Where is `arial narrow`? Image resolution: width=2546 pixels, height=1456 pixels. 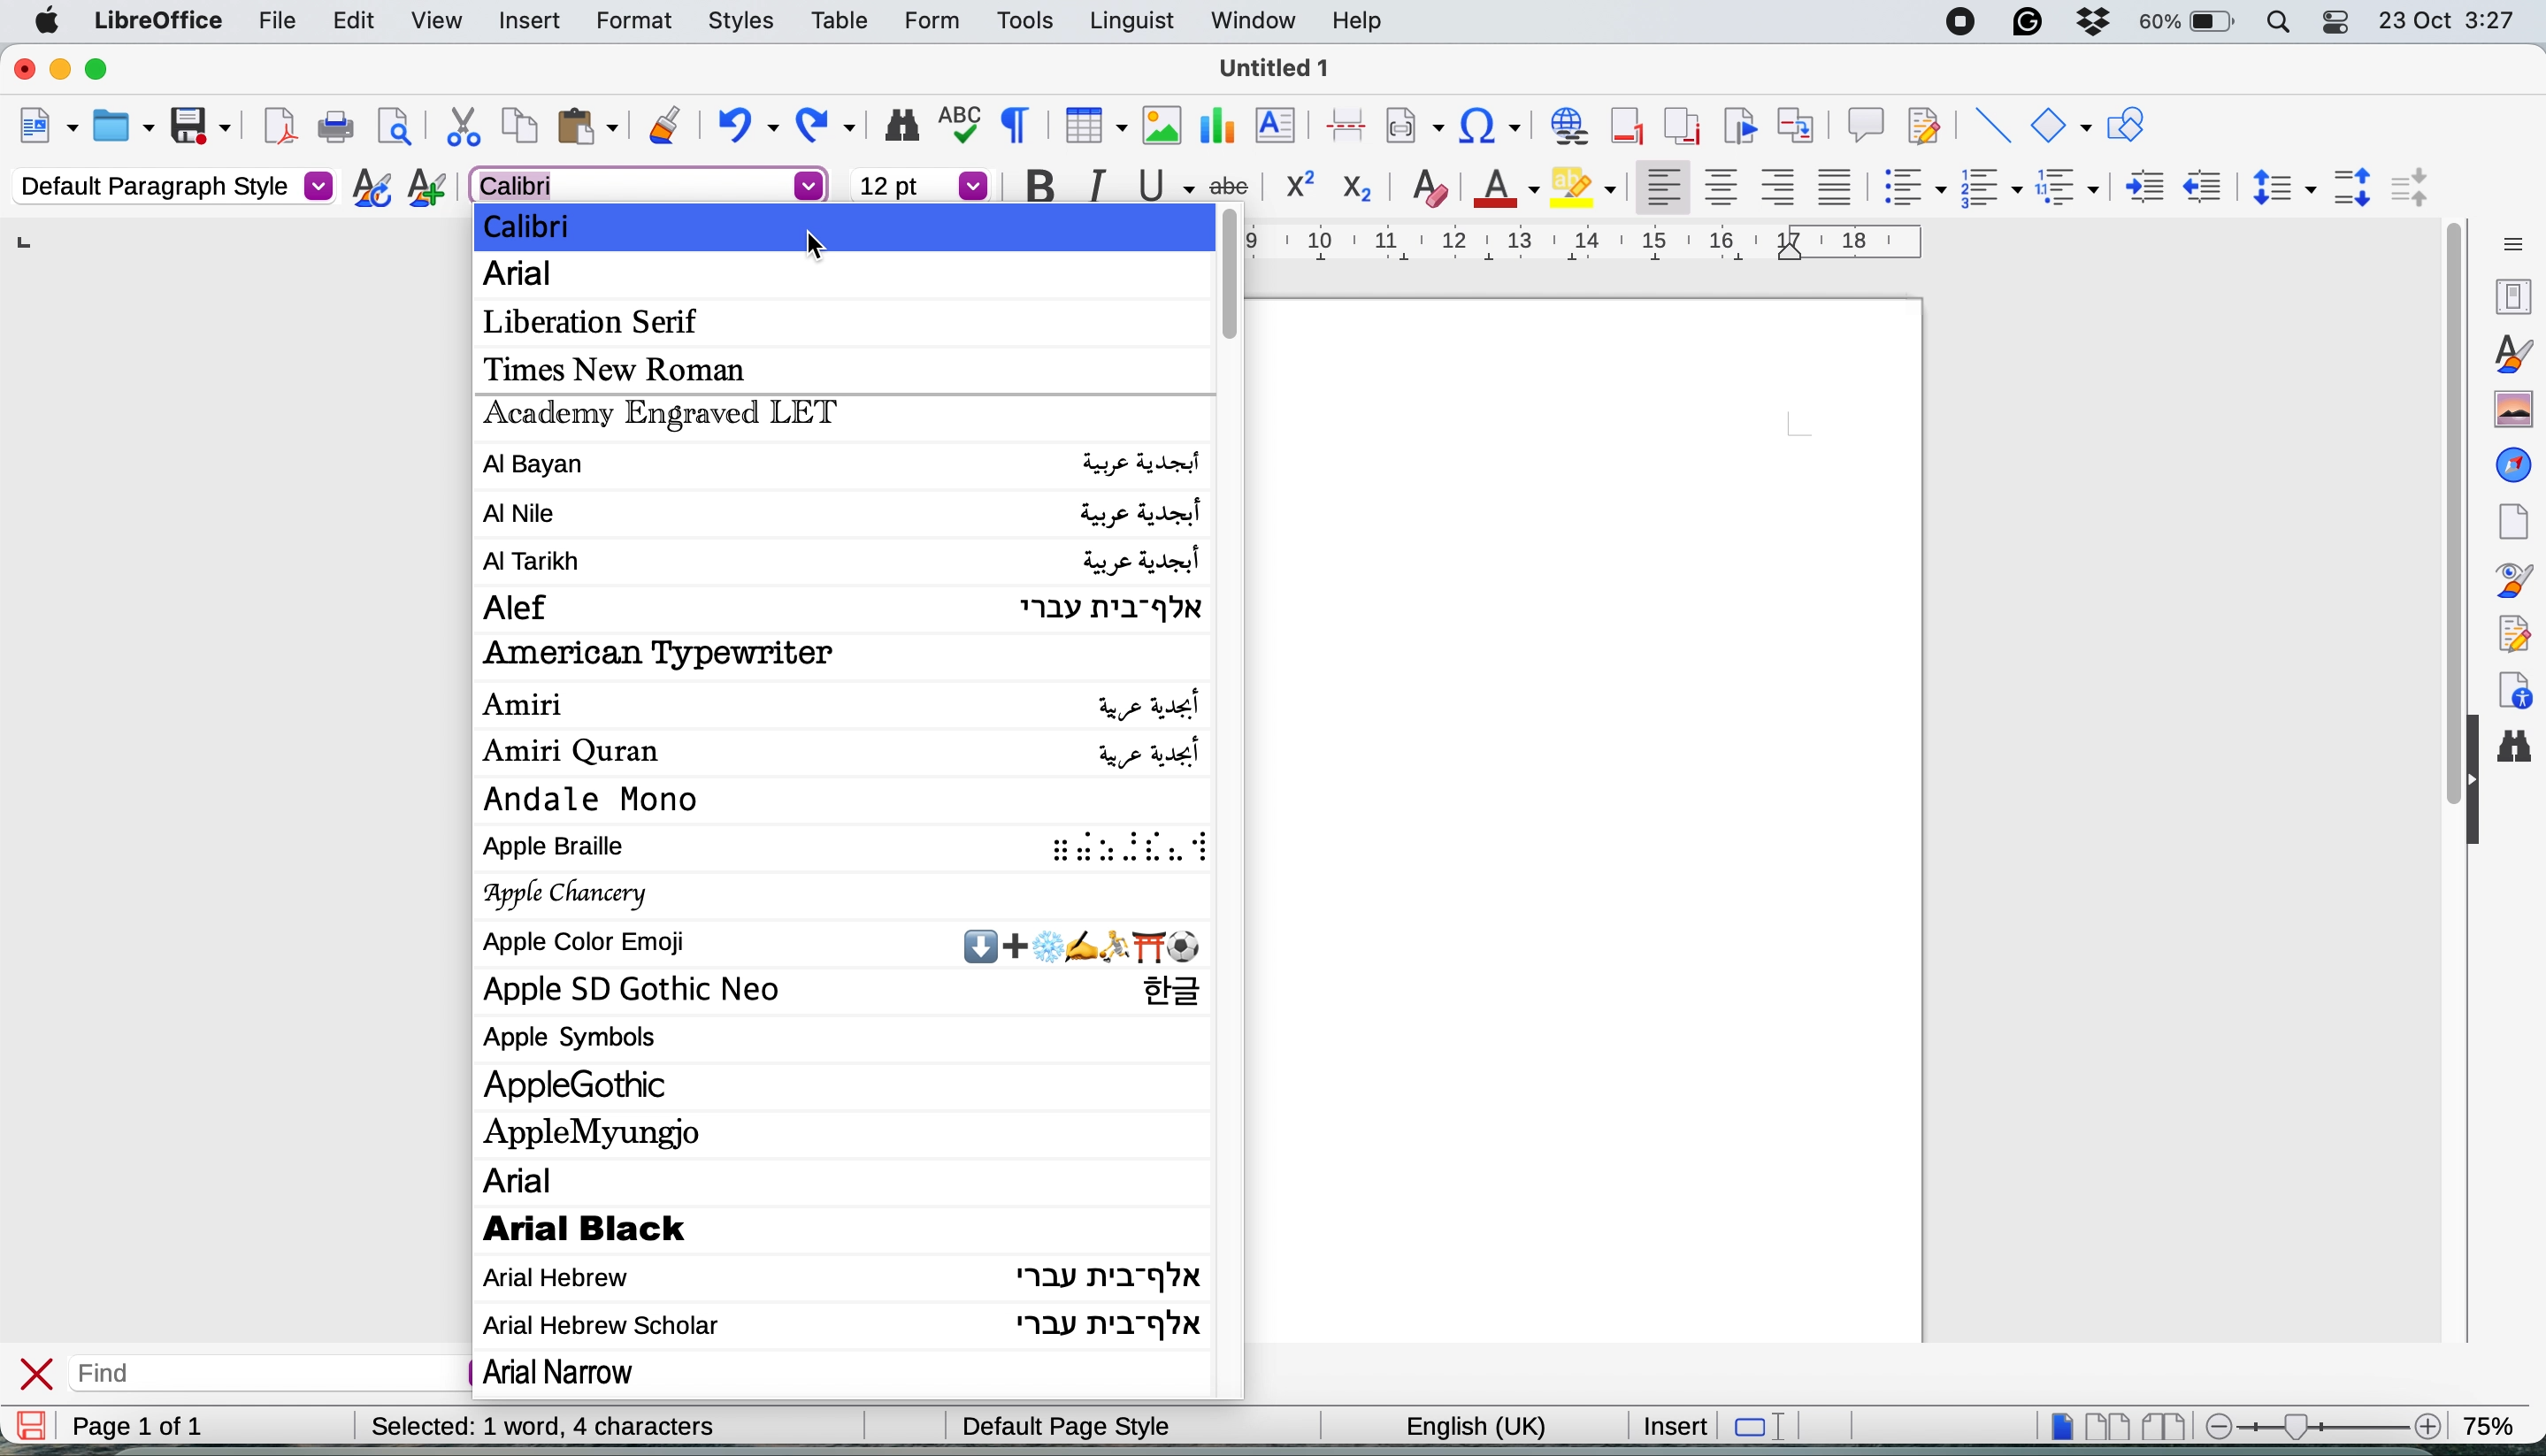
arial narrow is located at coordinates (580, 1375).